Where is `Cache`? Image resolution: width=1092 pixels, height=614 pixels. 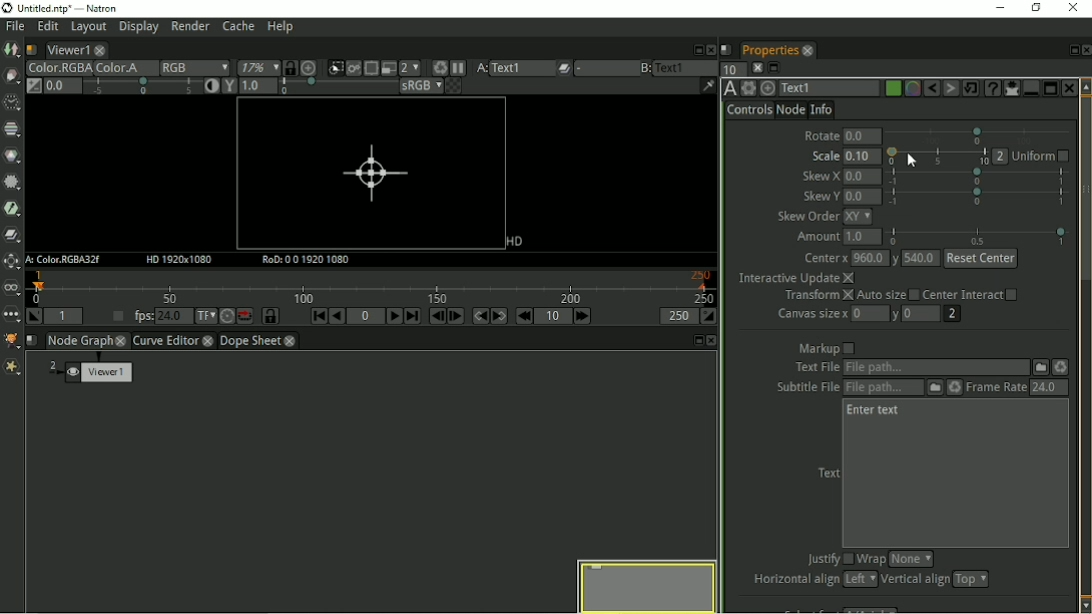
Cache is located at coordinates (238, 28).